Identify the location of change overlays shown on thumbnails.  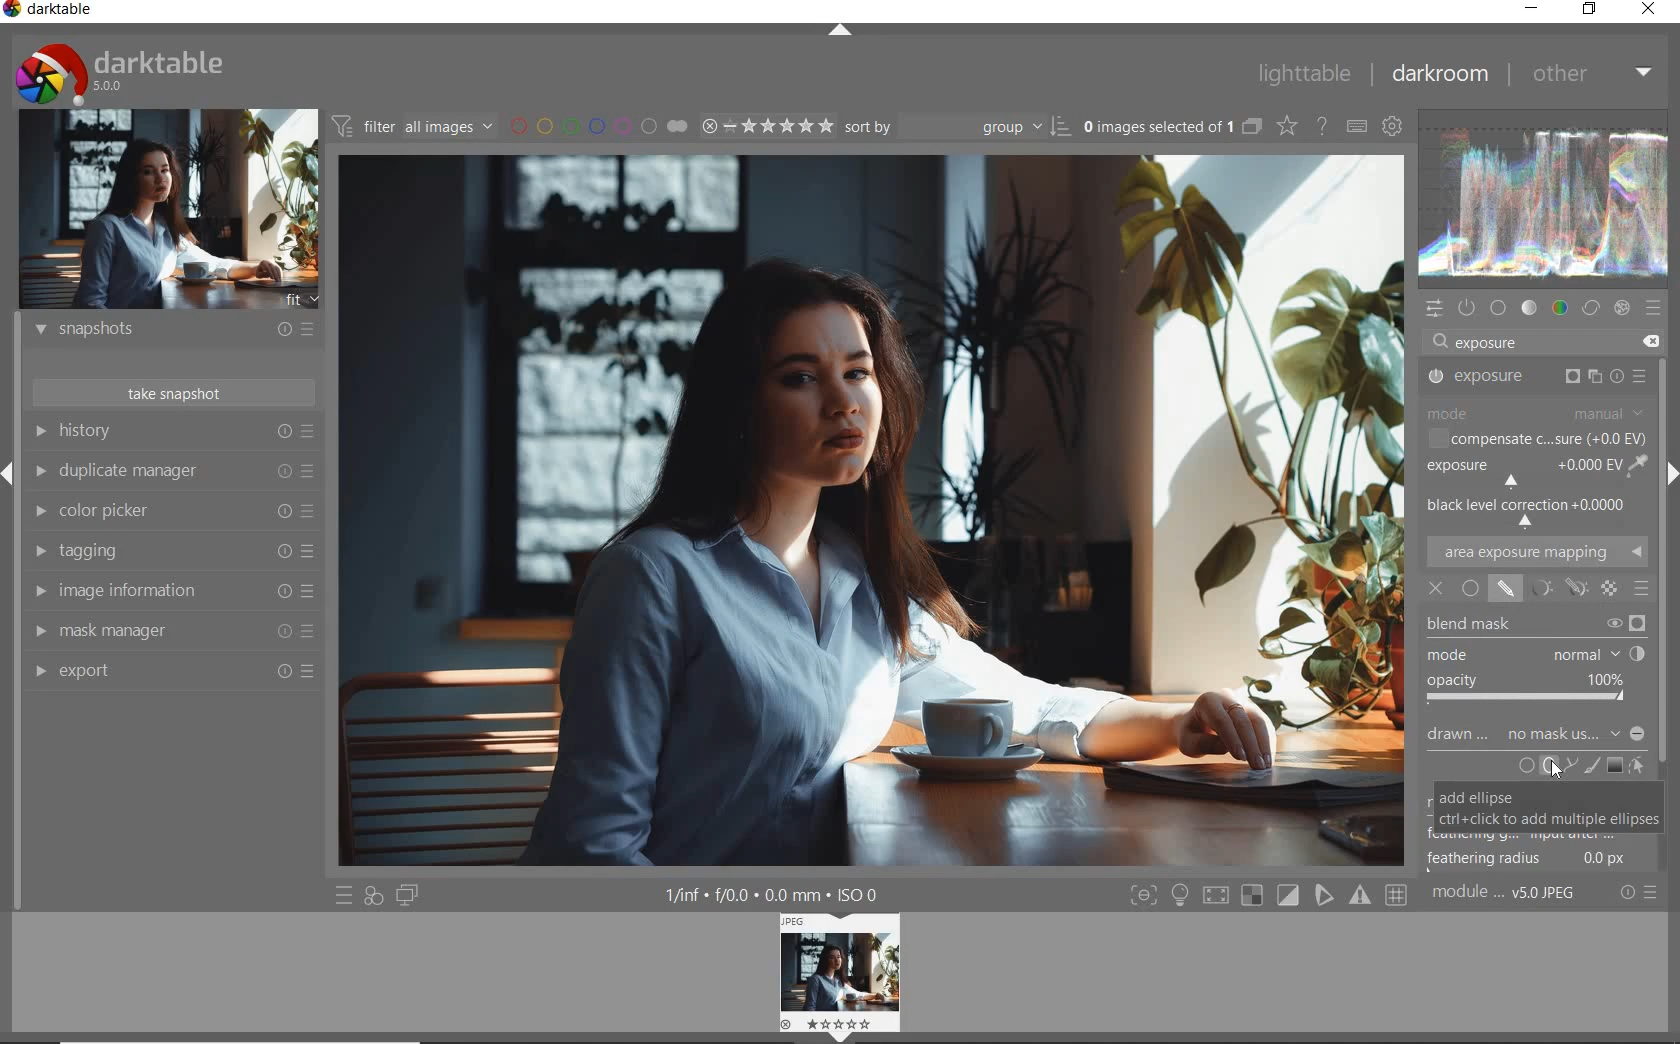
(1286, 125).